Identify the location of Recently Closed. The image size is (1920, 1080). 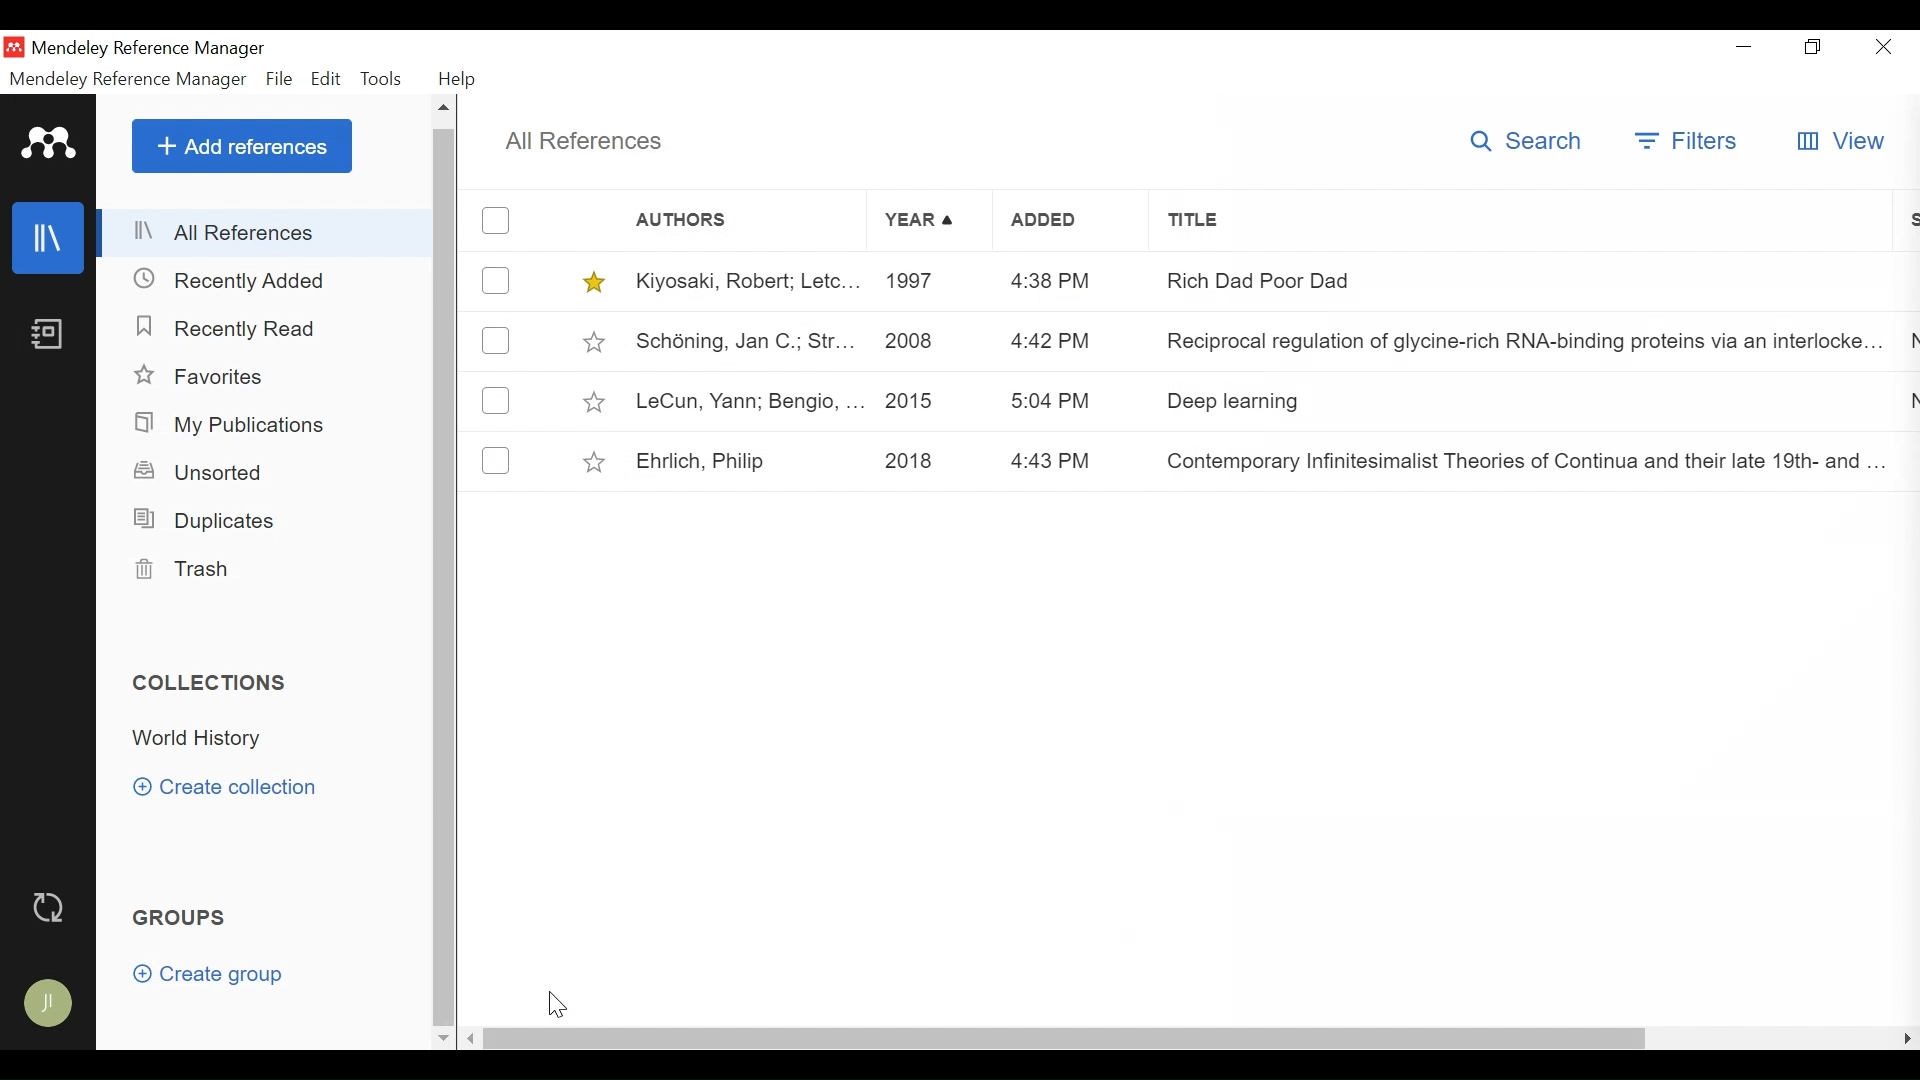
(231, 281).